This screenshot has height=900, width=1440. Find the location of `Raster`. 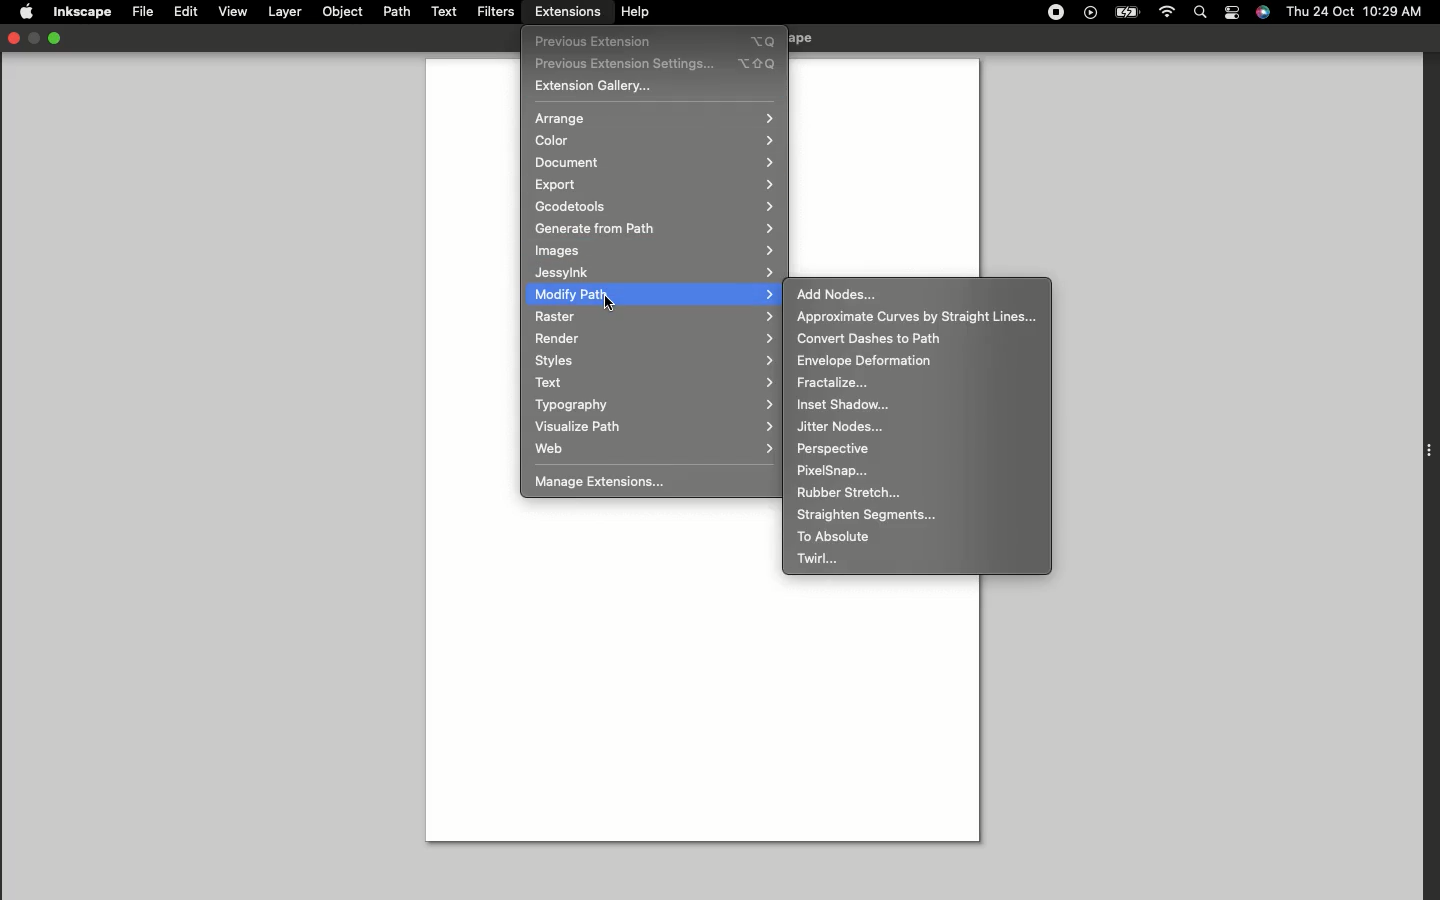

Raster is located at coordinates (653, 318).